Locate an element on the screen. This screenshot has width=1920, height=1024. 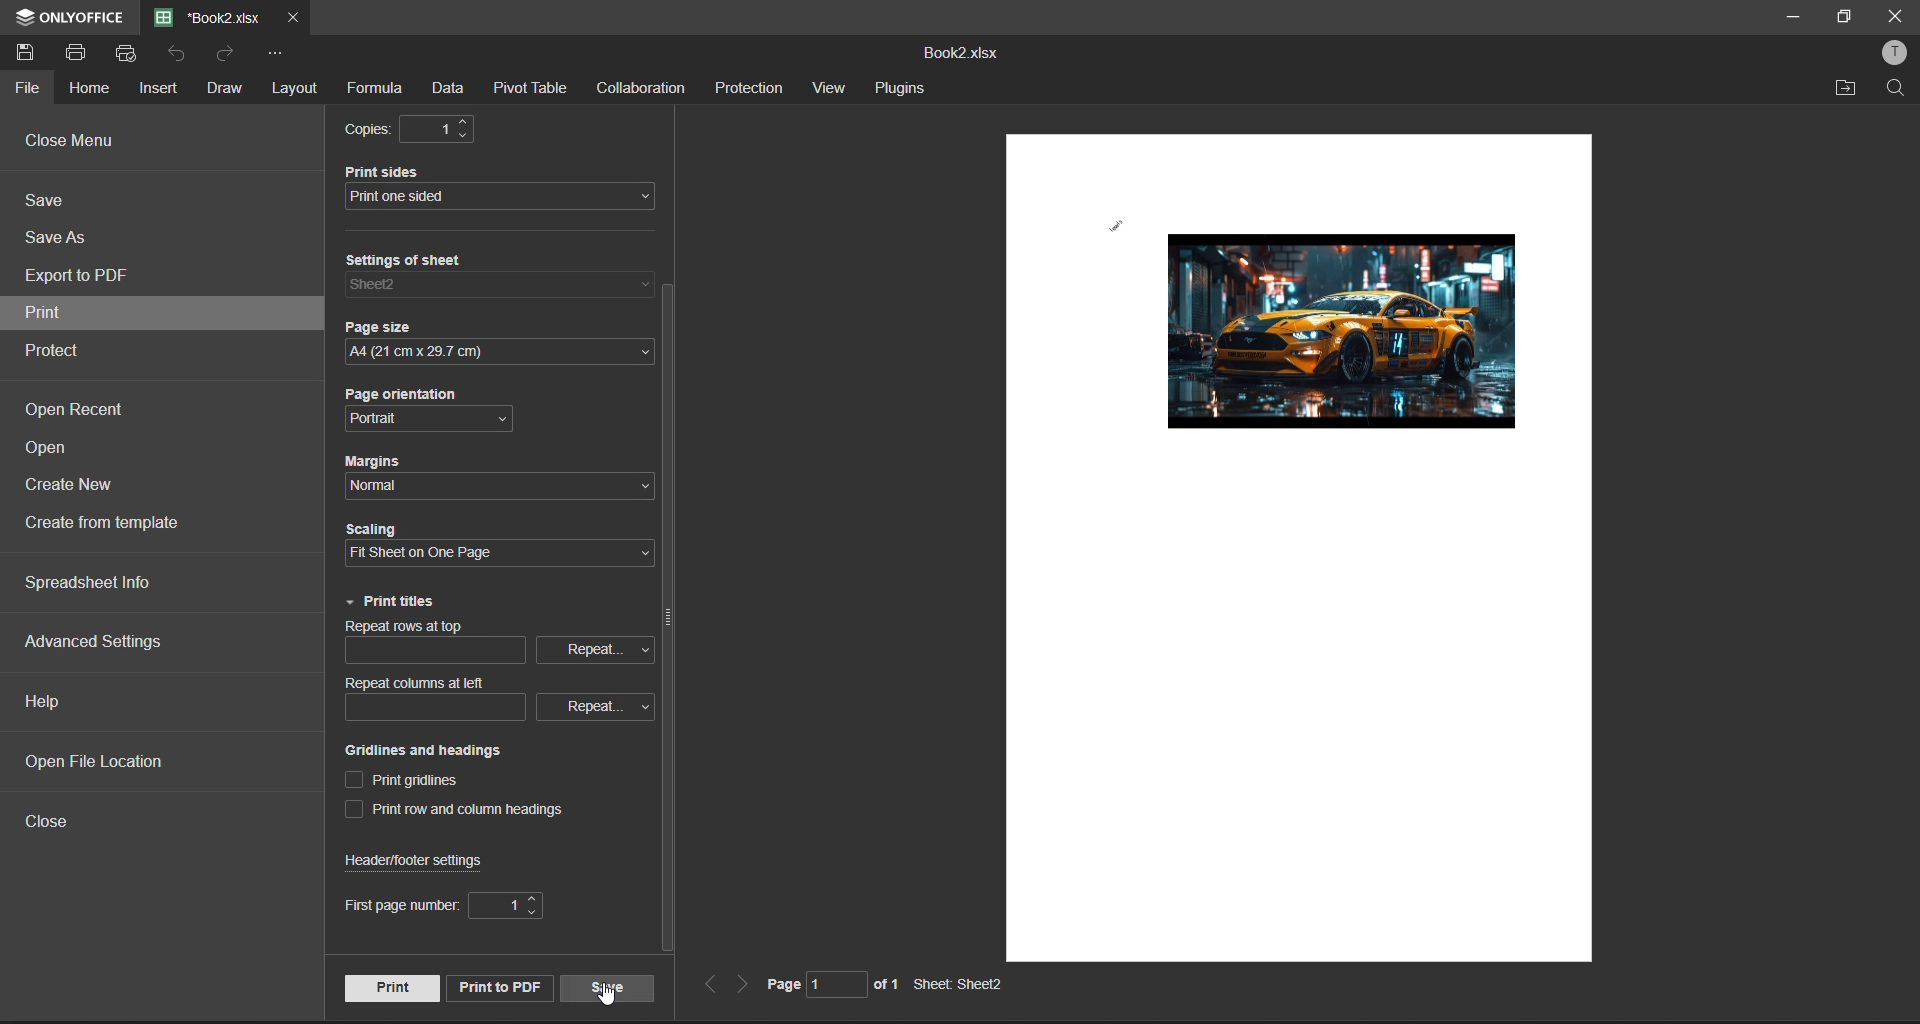
print sides is located at coordinates (401, 171).